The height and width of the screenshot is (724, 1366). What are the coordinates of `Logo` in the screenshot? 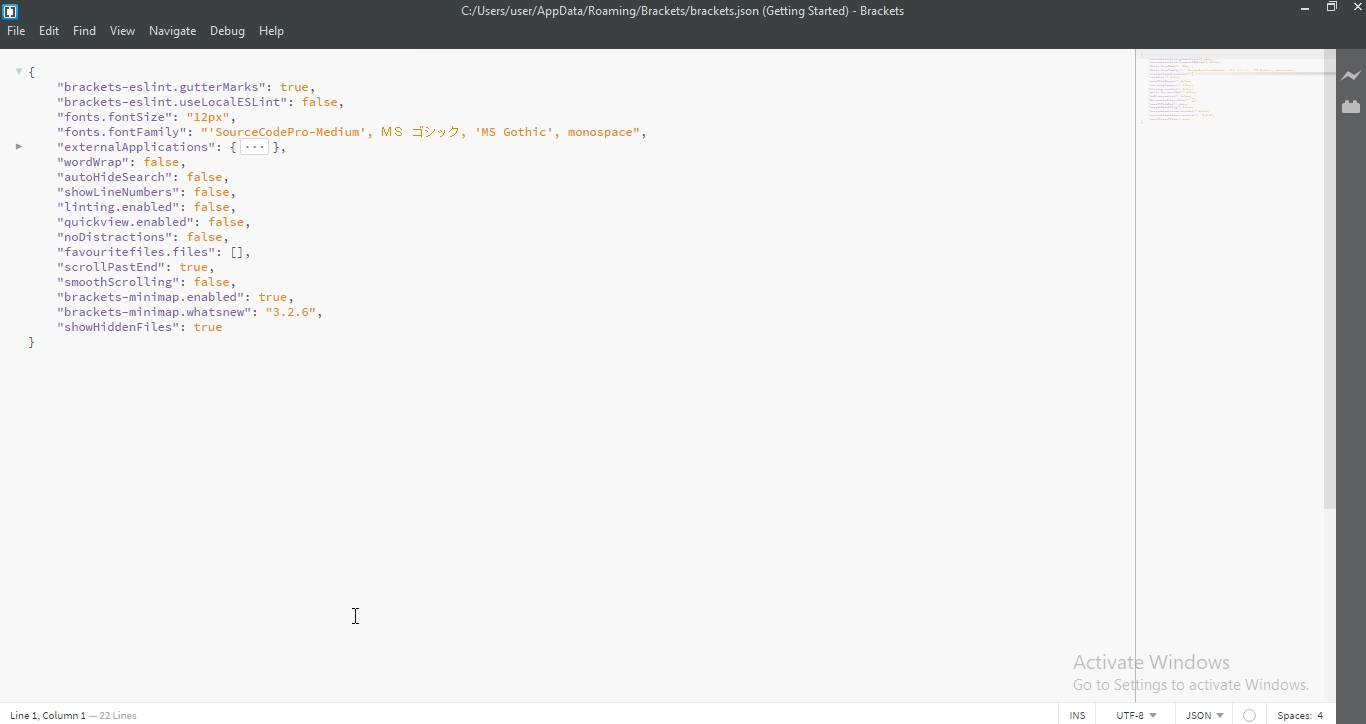 It's located at (11, 11).